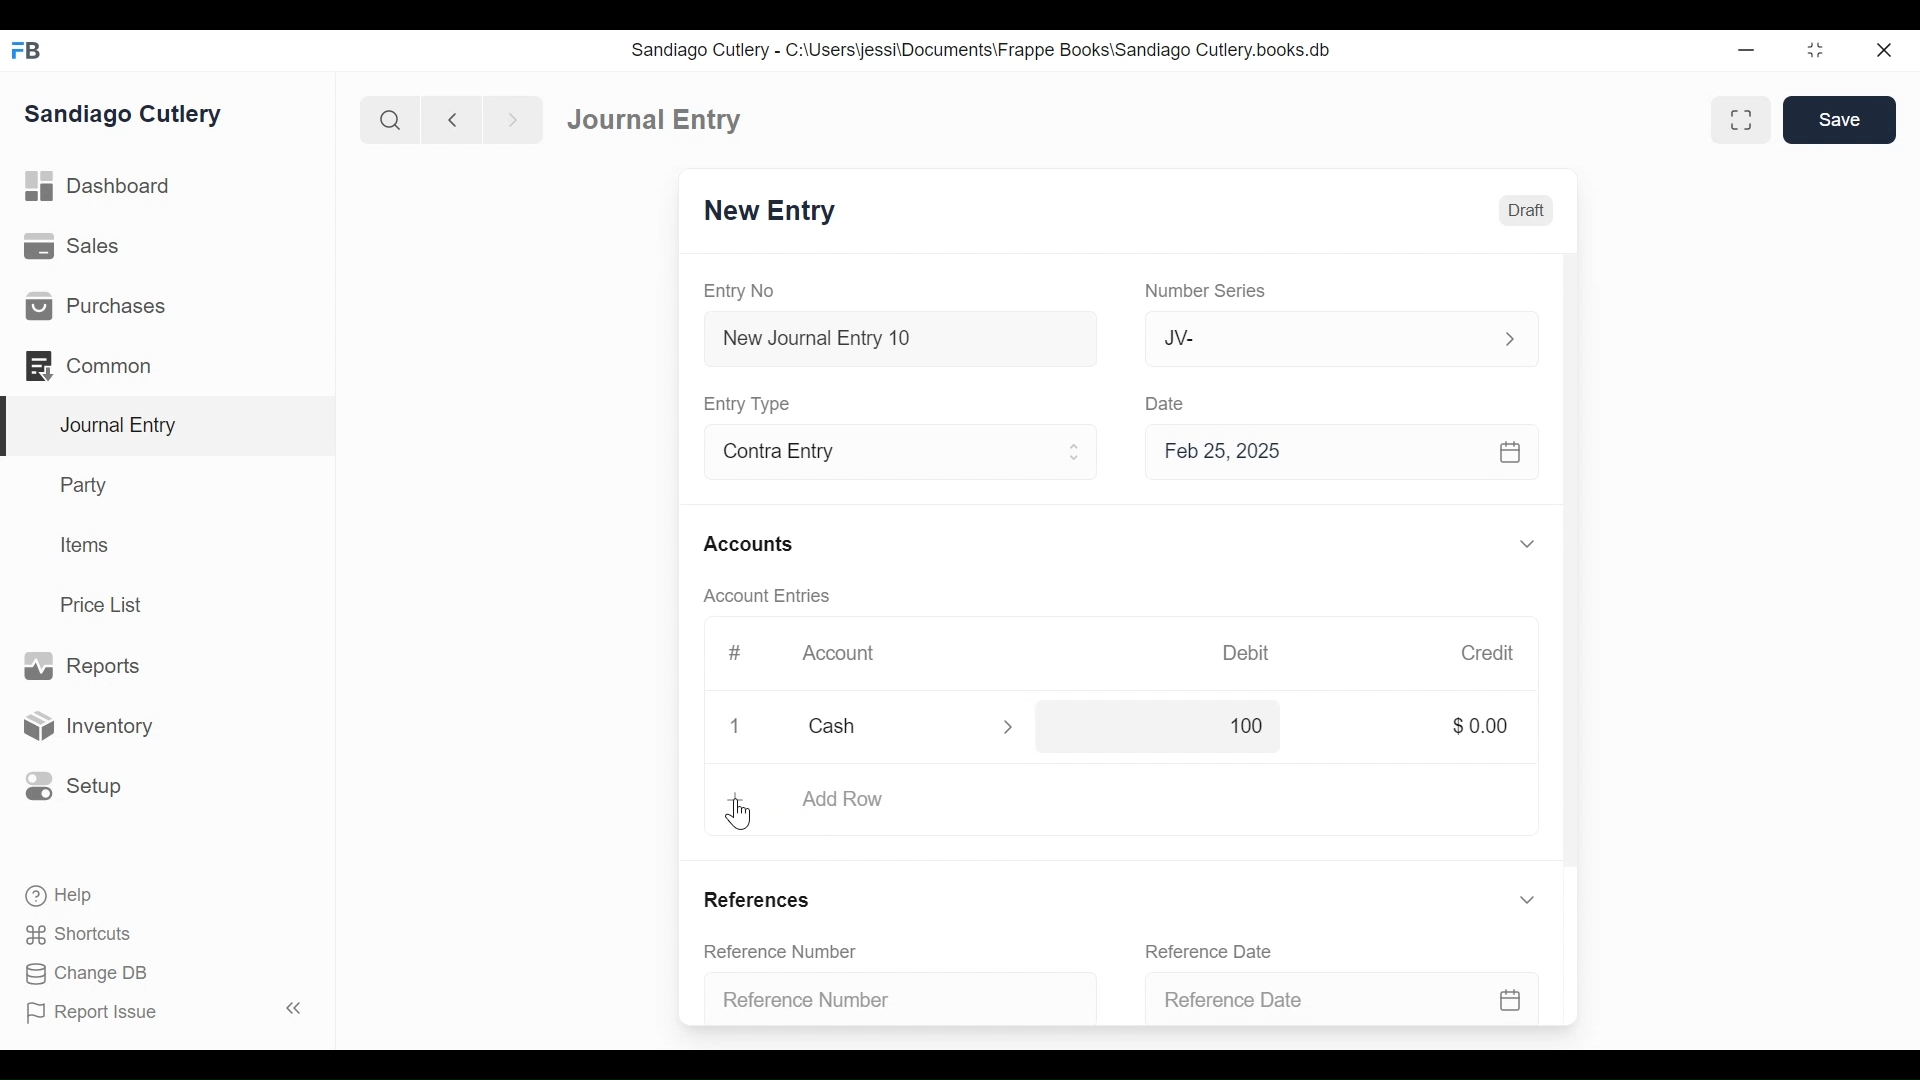 This screenshot has width=1920, height=1080. Describe the element at coordinates (736, 727) in the screenshot. I see `Close` at that location.